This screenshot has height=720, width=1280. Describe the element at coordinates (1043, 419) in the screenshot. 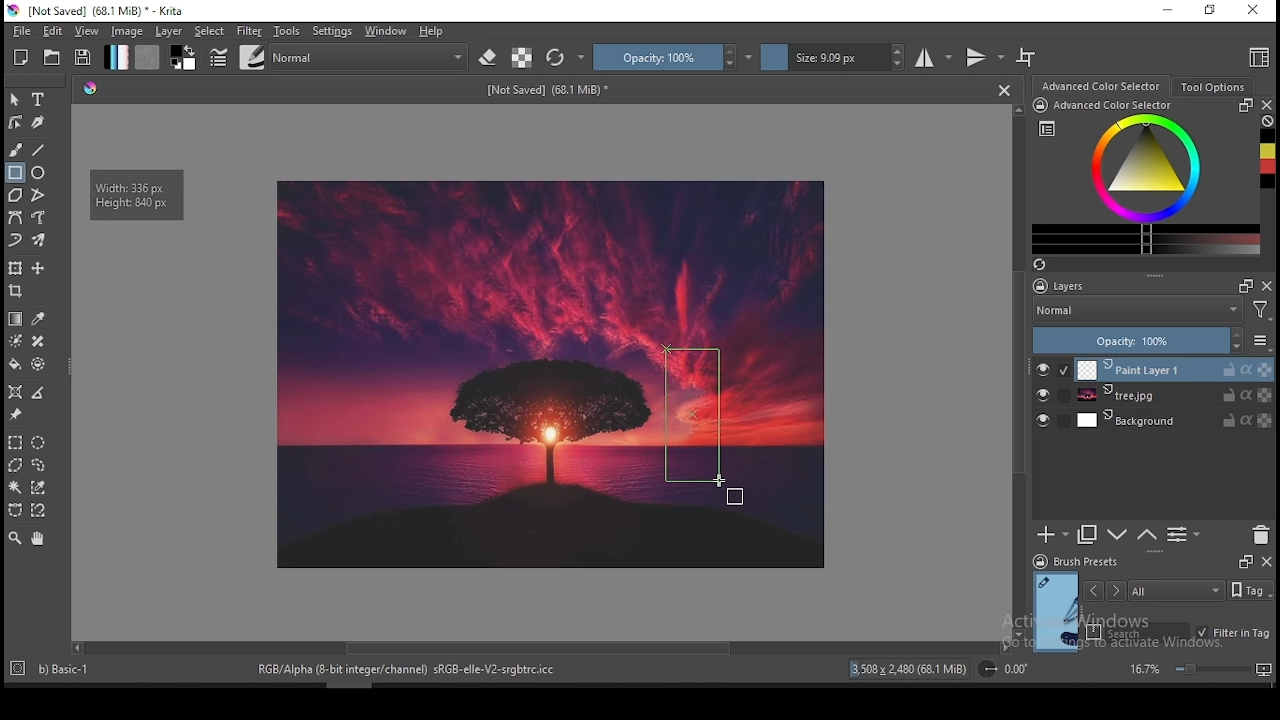

I see `layer visibility on/off` at that location.